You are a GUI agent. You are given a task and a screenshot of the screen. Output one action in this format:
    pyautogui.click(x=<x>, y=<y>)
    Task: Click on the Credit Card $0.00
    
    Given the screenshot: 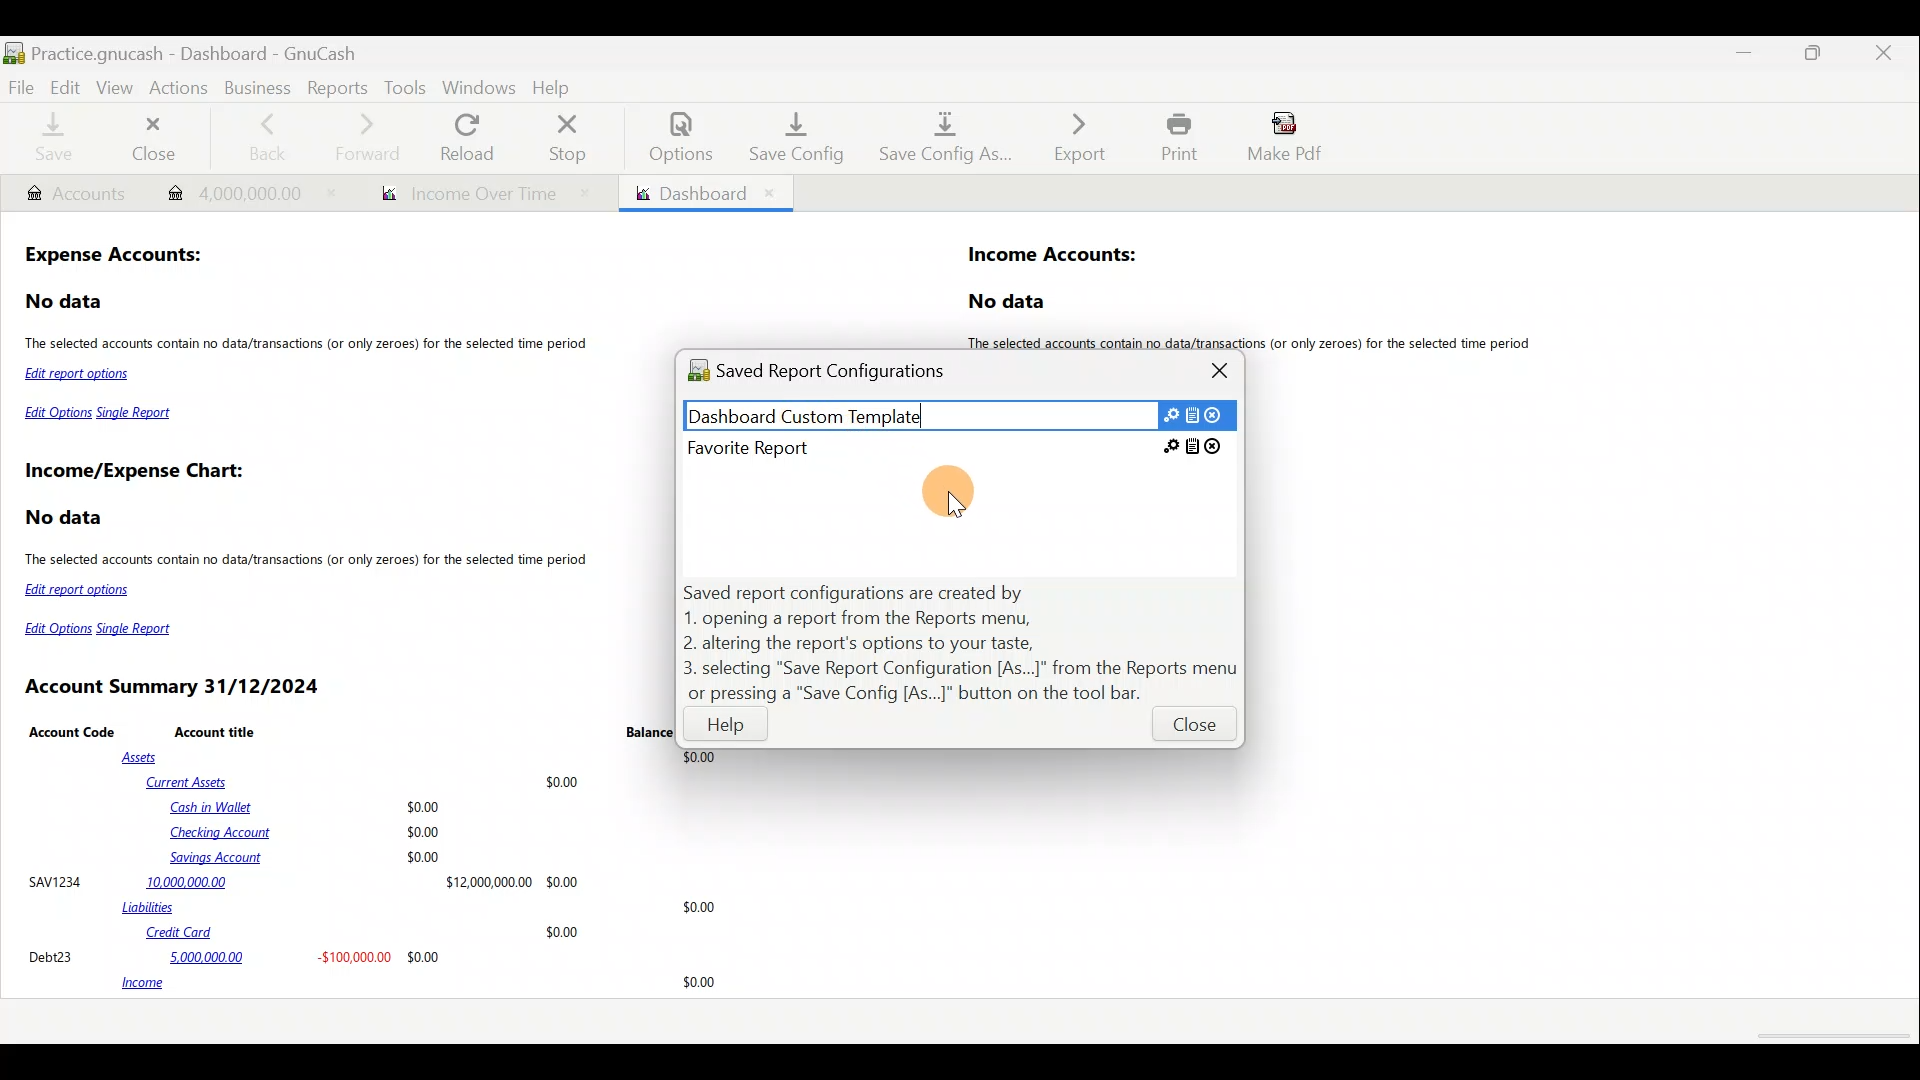 What is the action you would take?
    pyautogui.click(x=364, y=933)
    